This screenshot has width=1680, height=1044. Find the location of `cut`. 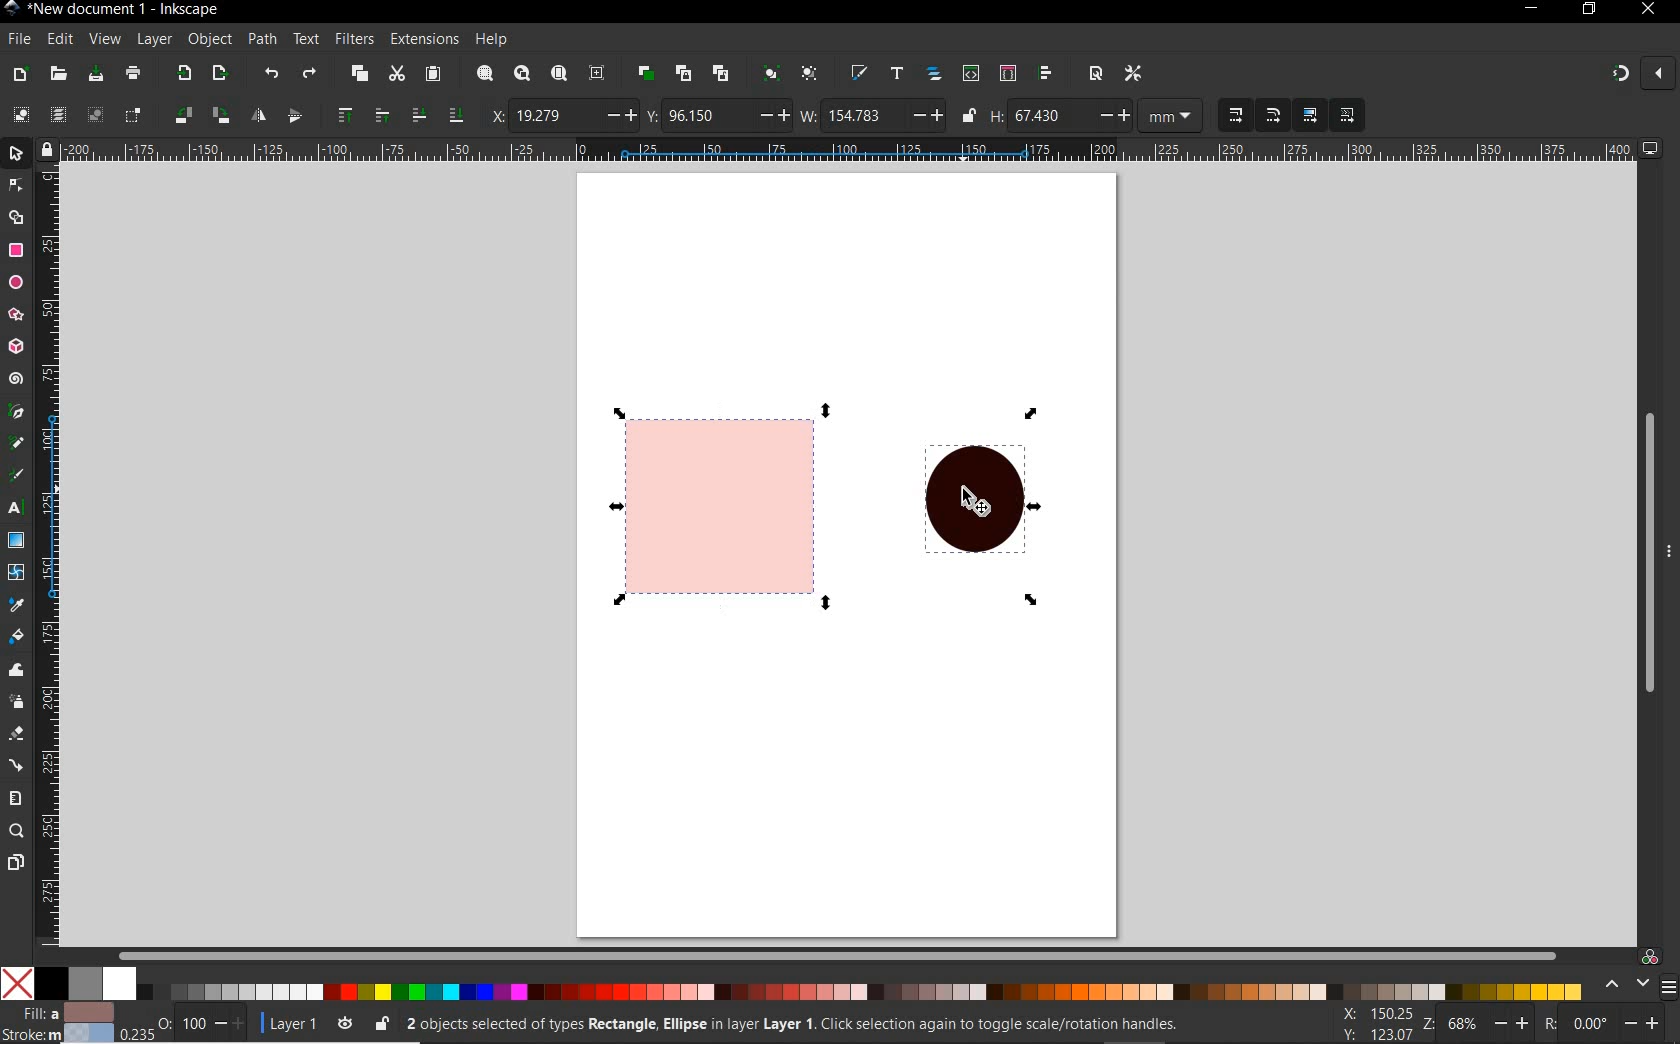

cut is located at coordinates (397, 73).